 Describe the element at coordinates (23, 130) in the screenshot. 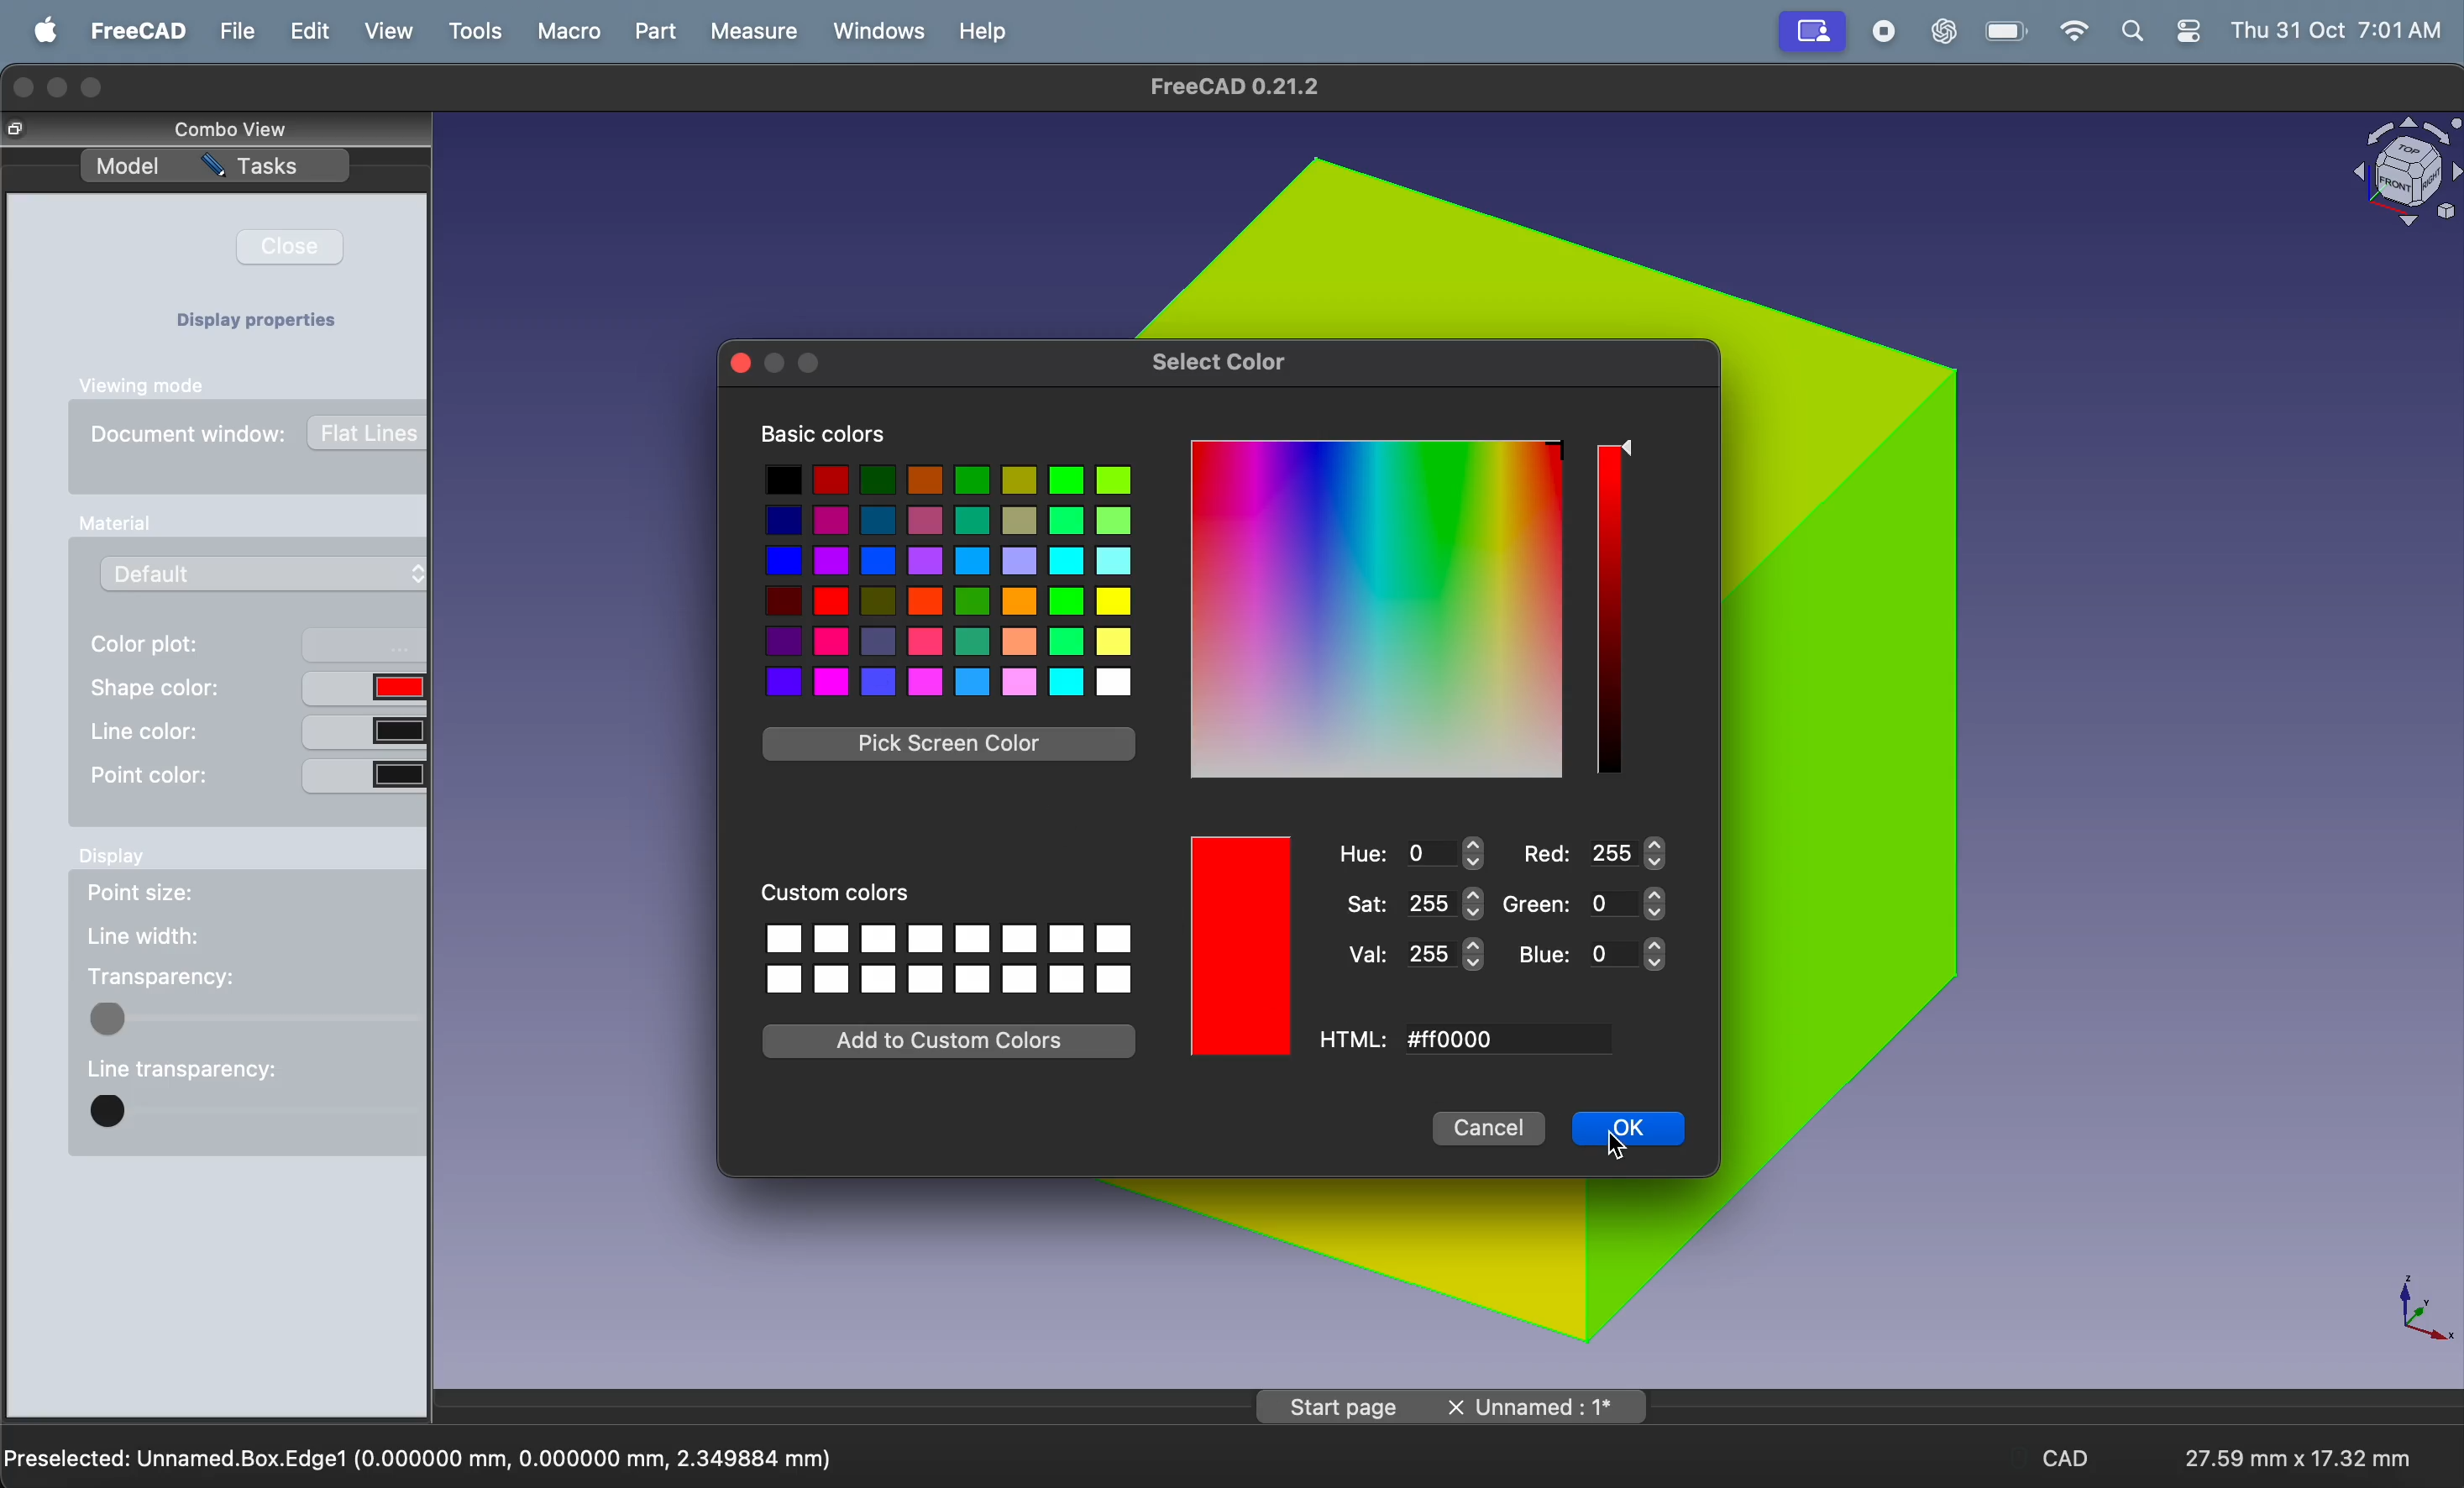

I see `copy` at that location.